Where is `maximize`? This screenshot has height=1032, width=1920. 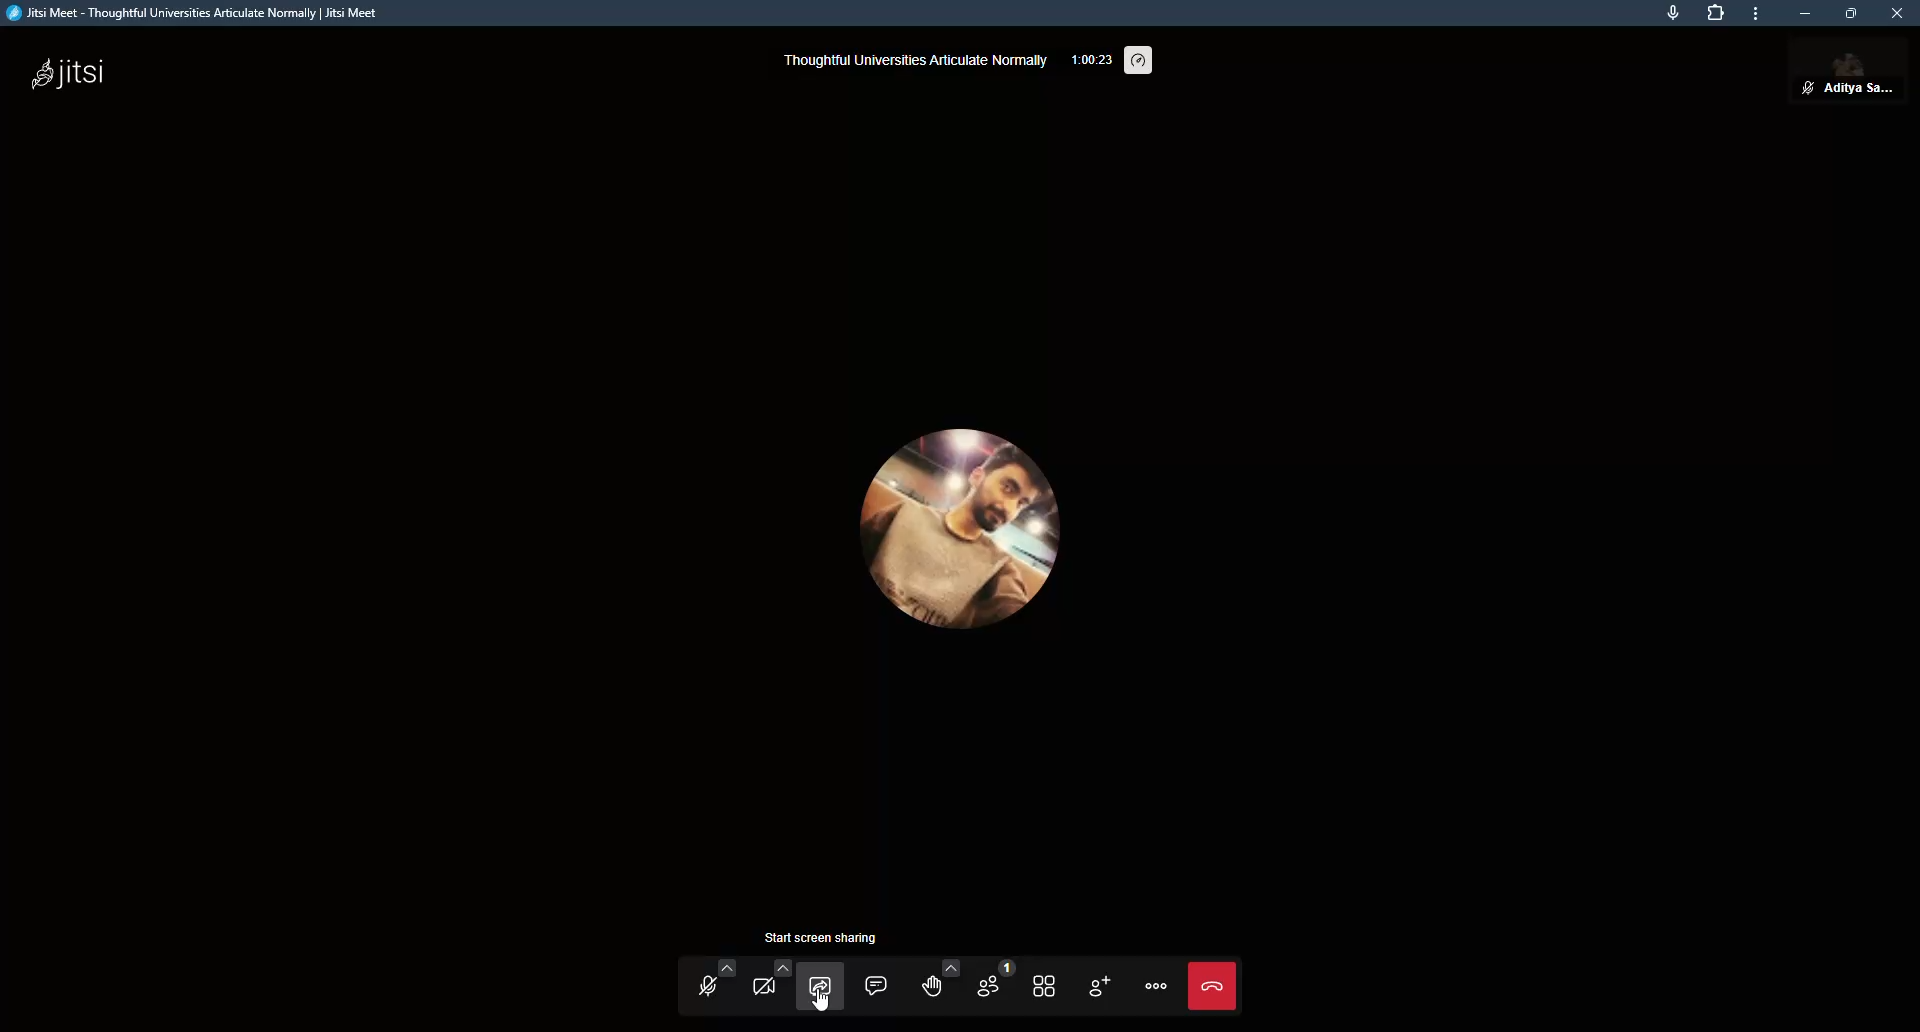 maximize is located at coordinates (1848, 16).